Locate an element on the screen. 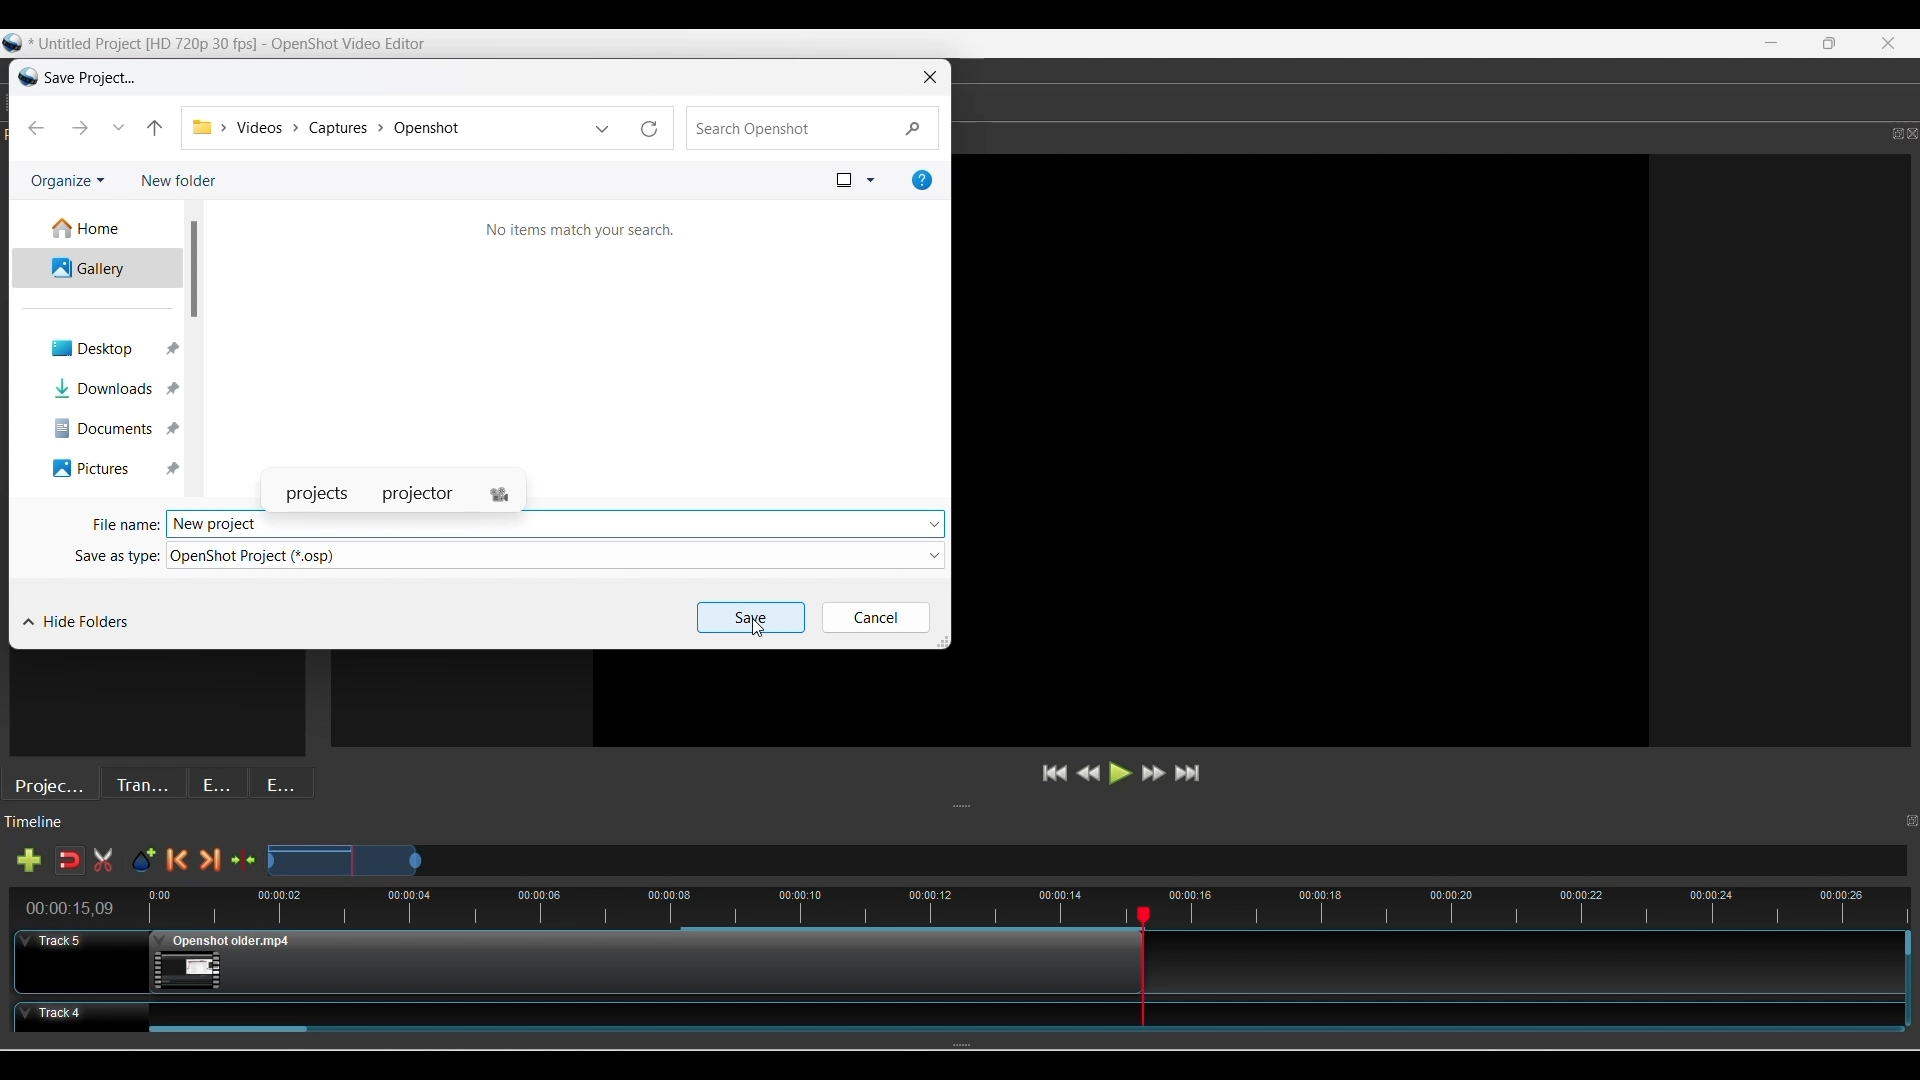 Image resolution: width=1920 pixels, height=1080 pixels. Cut is located at coordinates (103, 860).